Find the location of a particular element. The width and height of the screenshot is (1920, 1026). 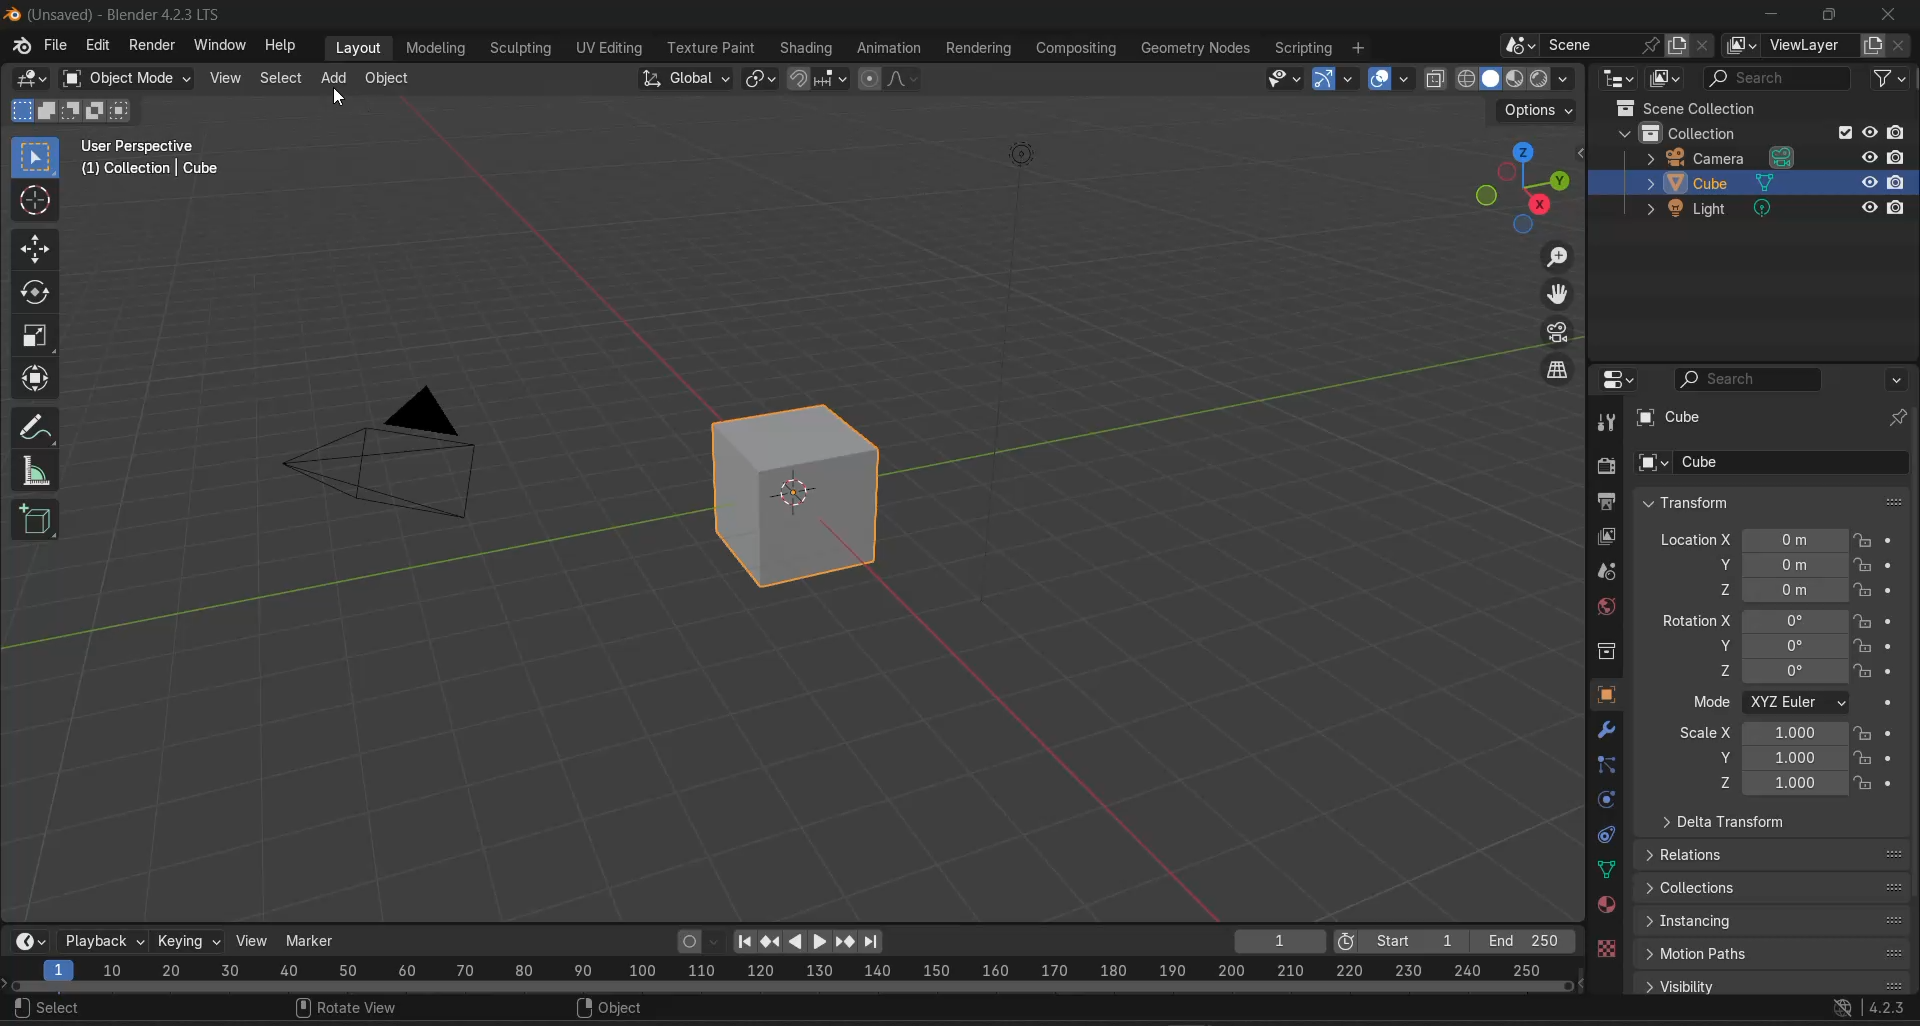

cube is located at coordinates (1672, 418).